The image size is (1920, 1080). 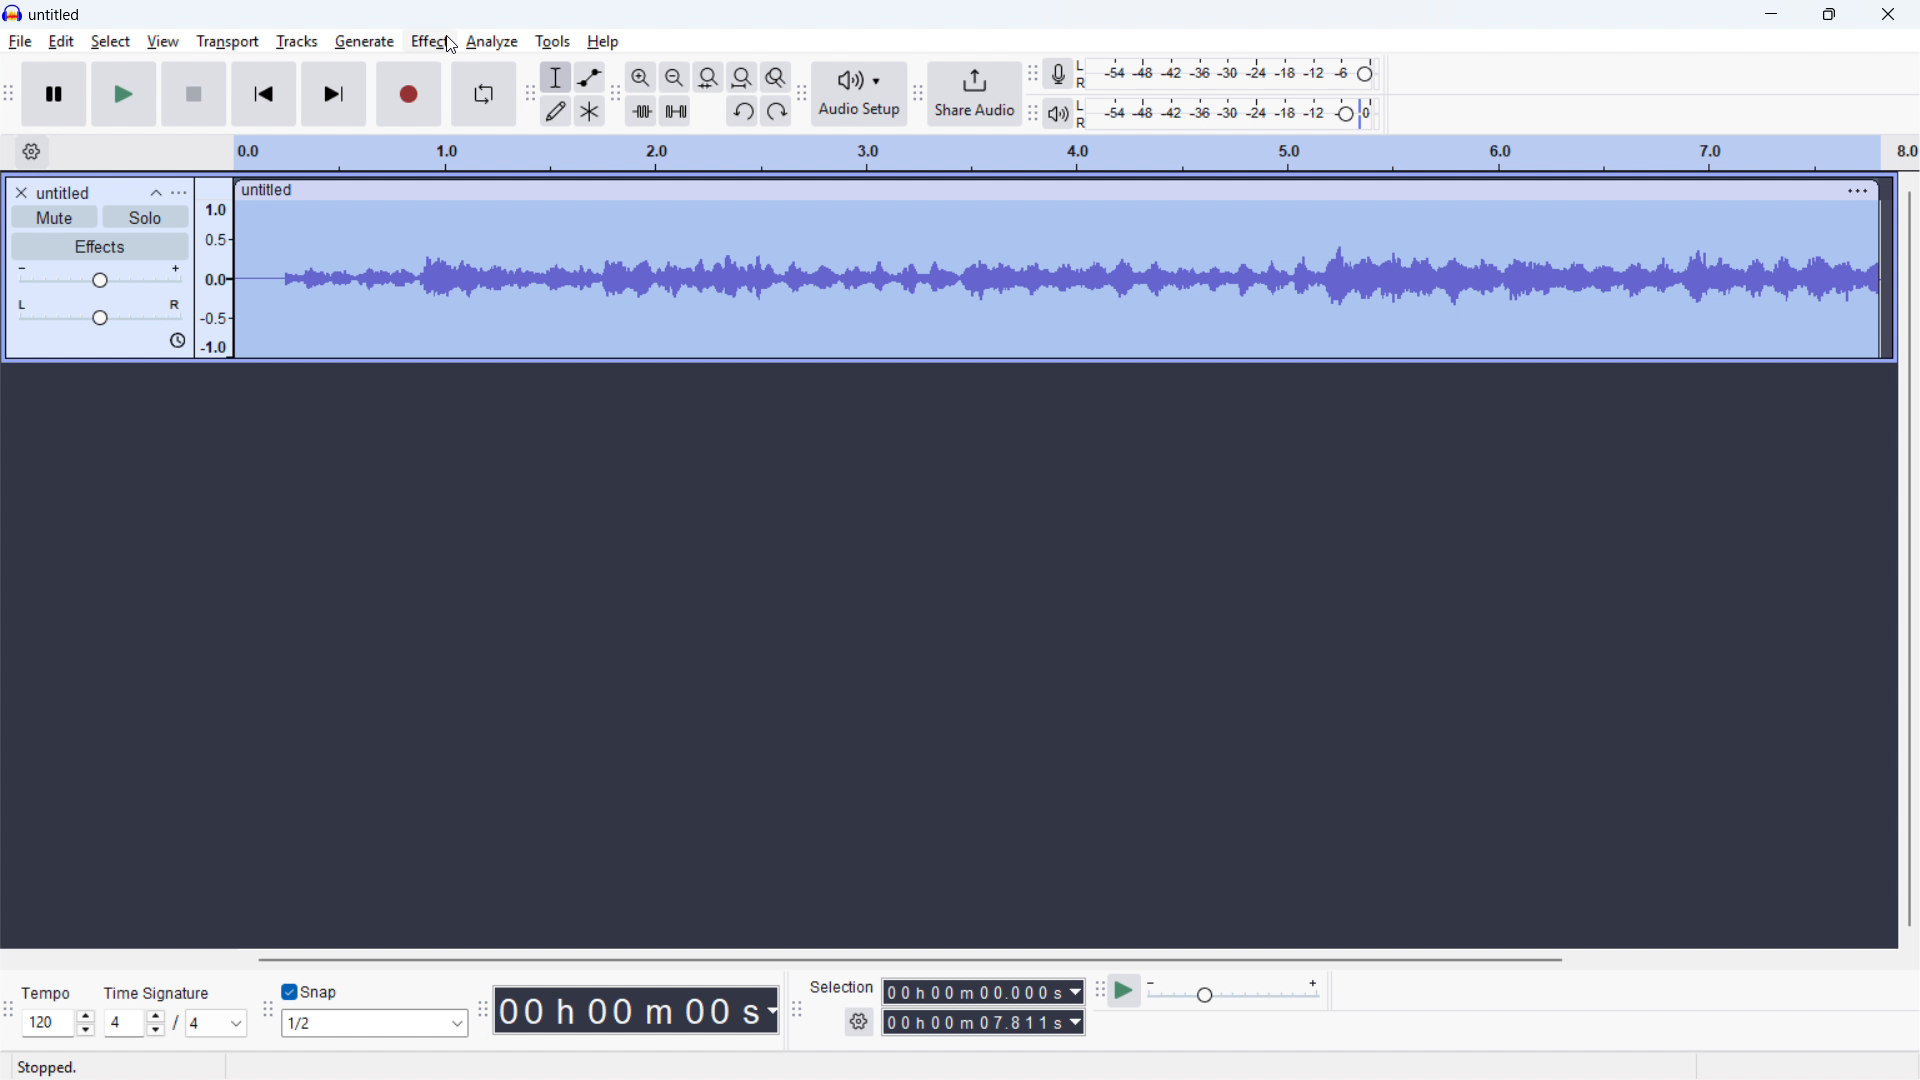 What do you see at coordinates (484, 1012) in the screenshot?
I see `Time toolbar ` at bounding box center [484, 1012].